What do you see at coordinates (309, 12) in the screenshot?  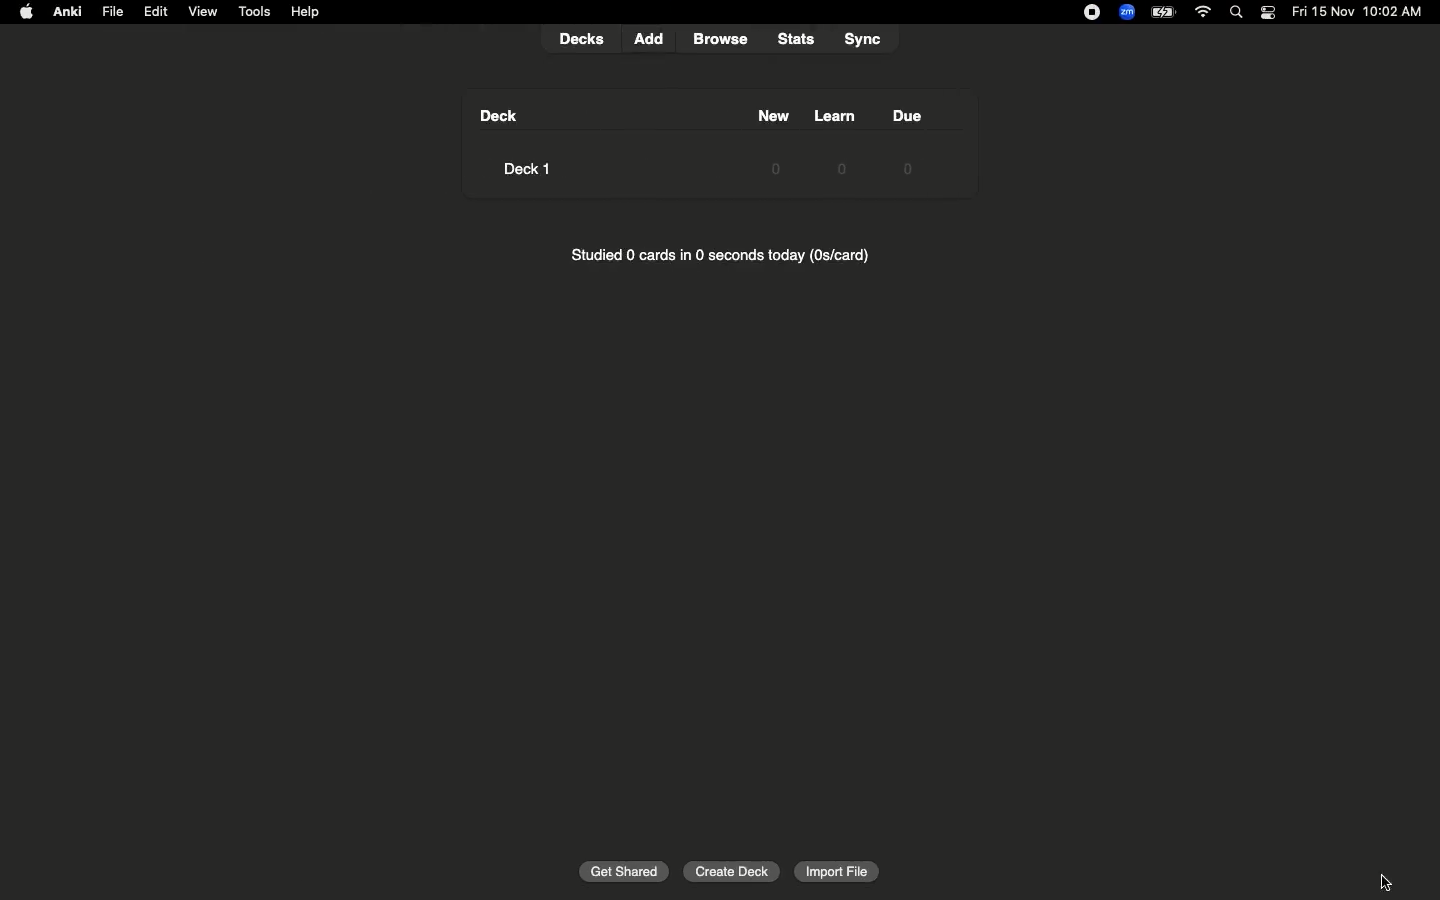 I see `help` at bounding box center [309, 12].